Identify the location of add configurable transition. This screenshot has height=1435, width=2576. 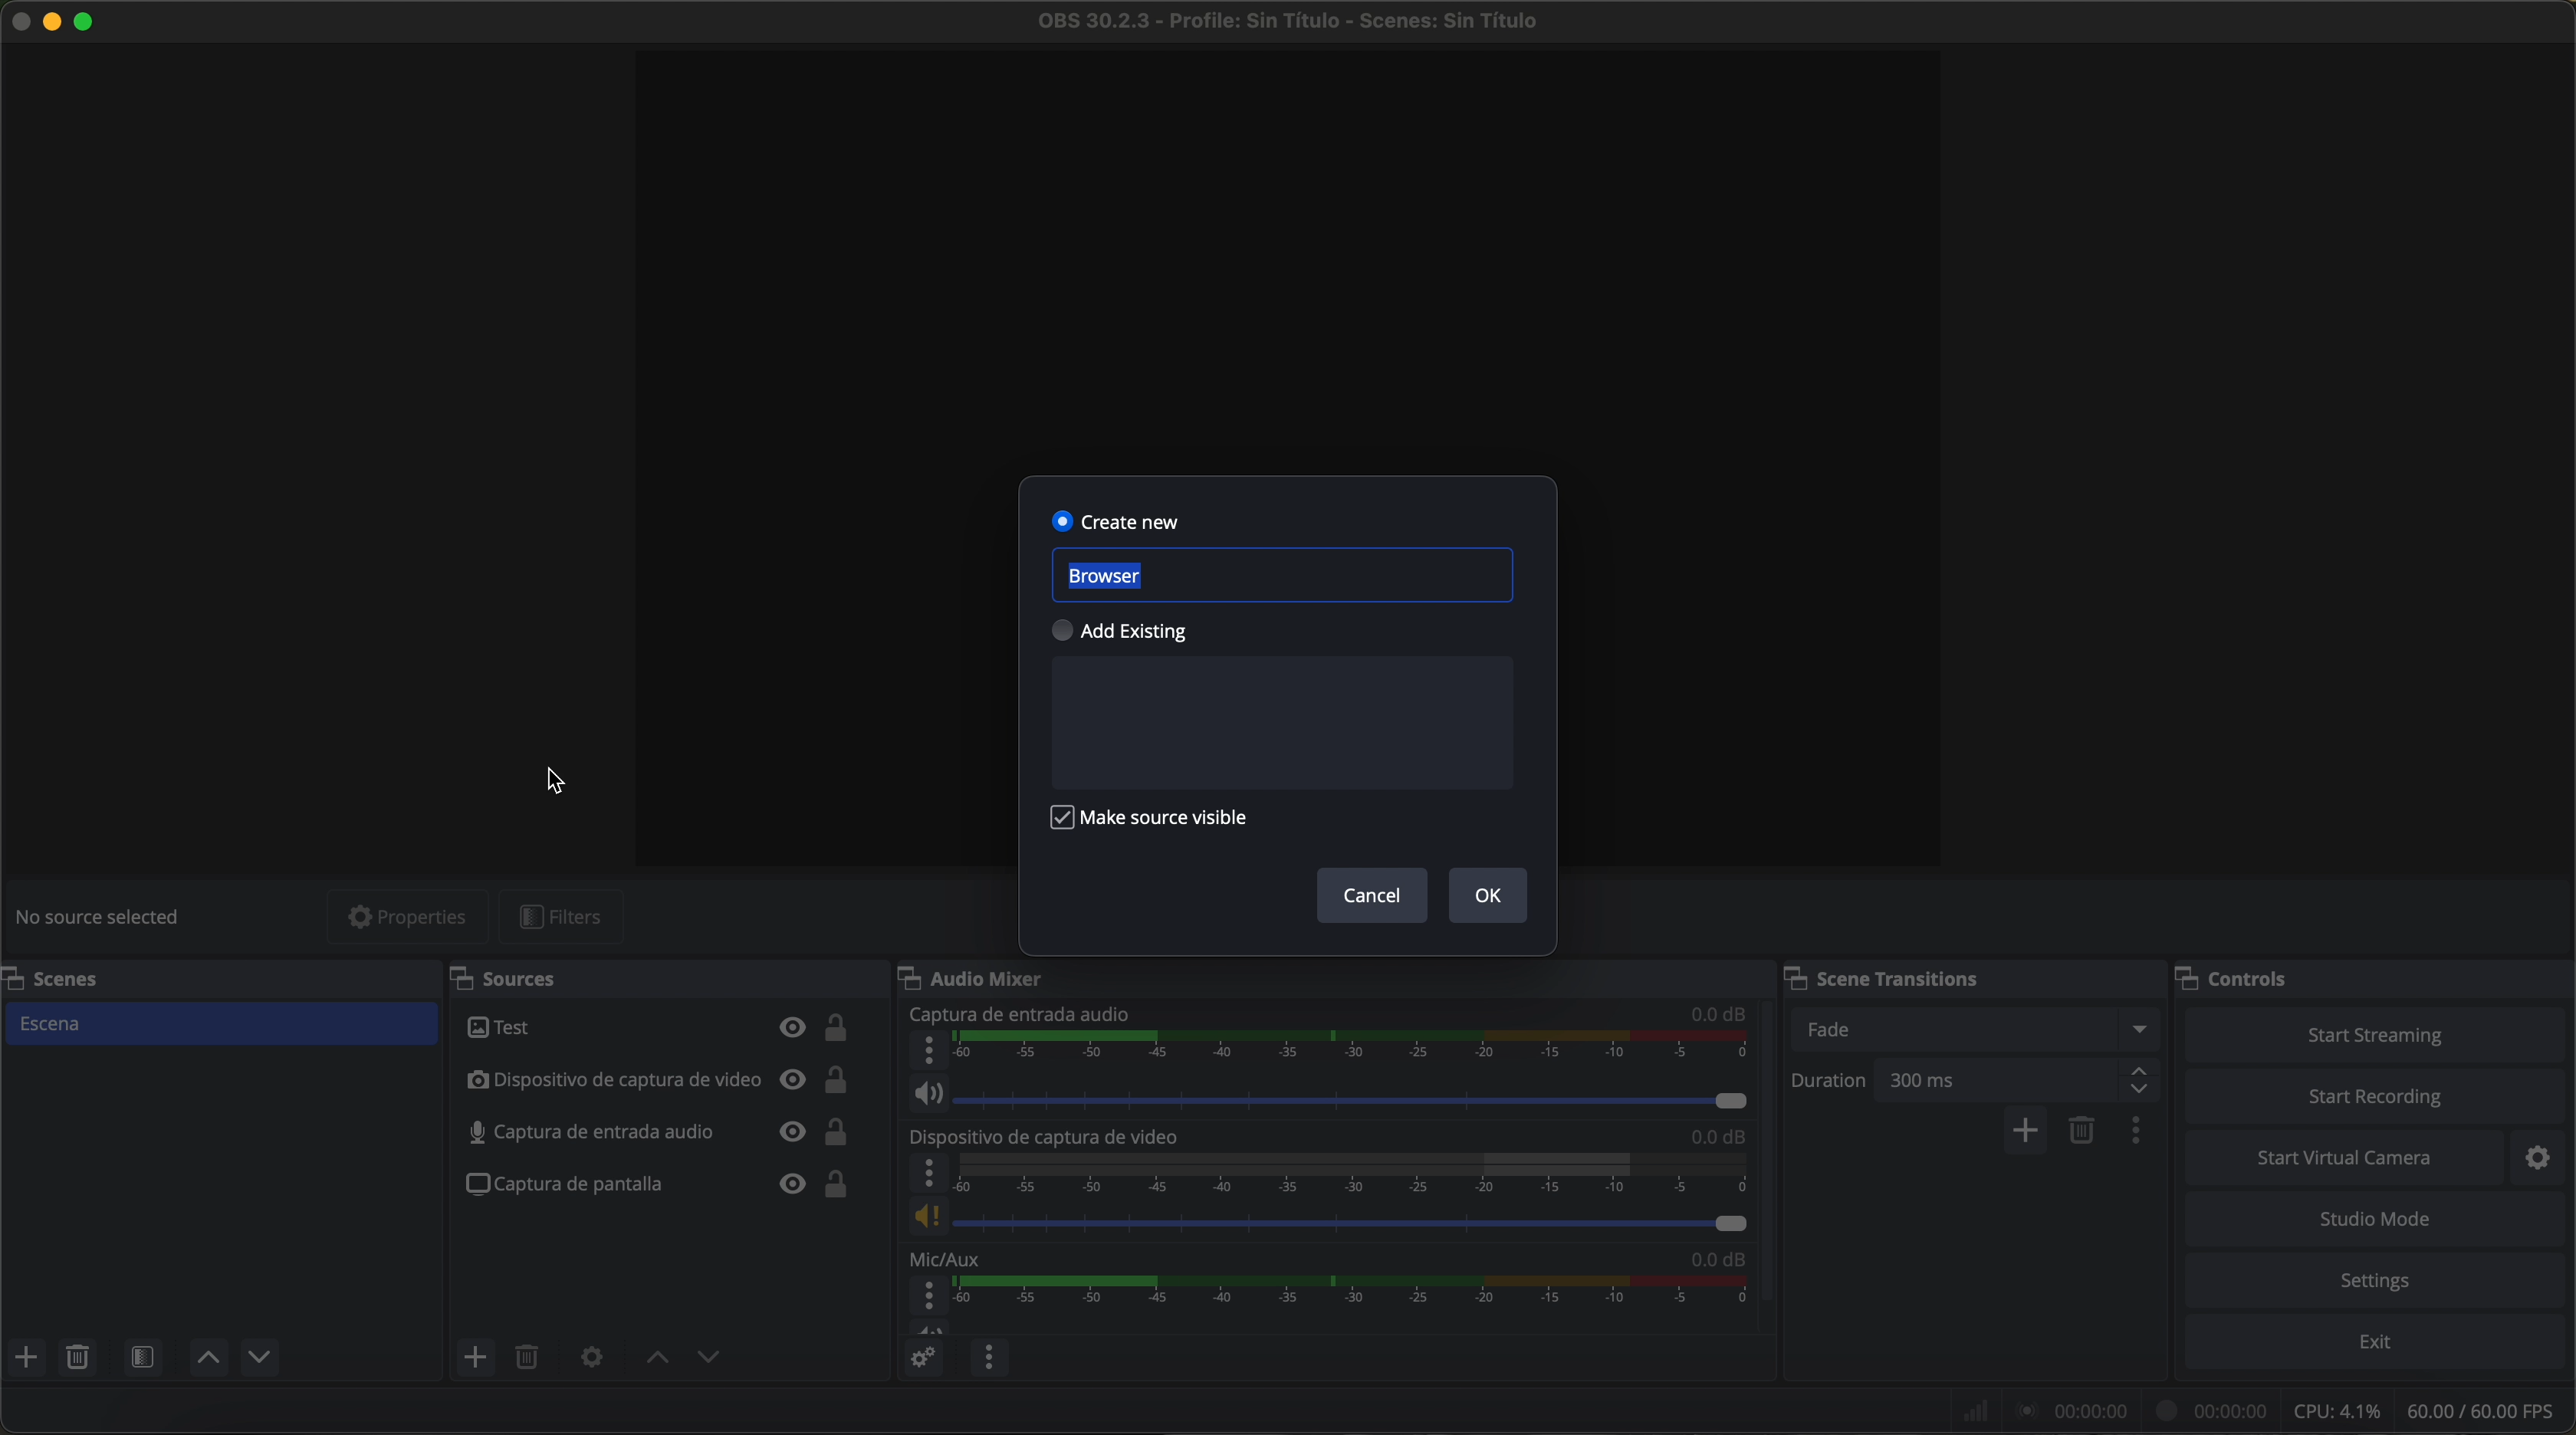
(2027, 1132).